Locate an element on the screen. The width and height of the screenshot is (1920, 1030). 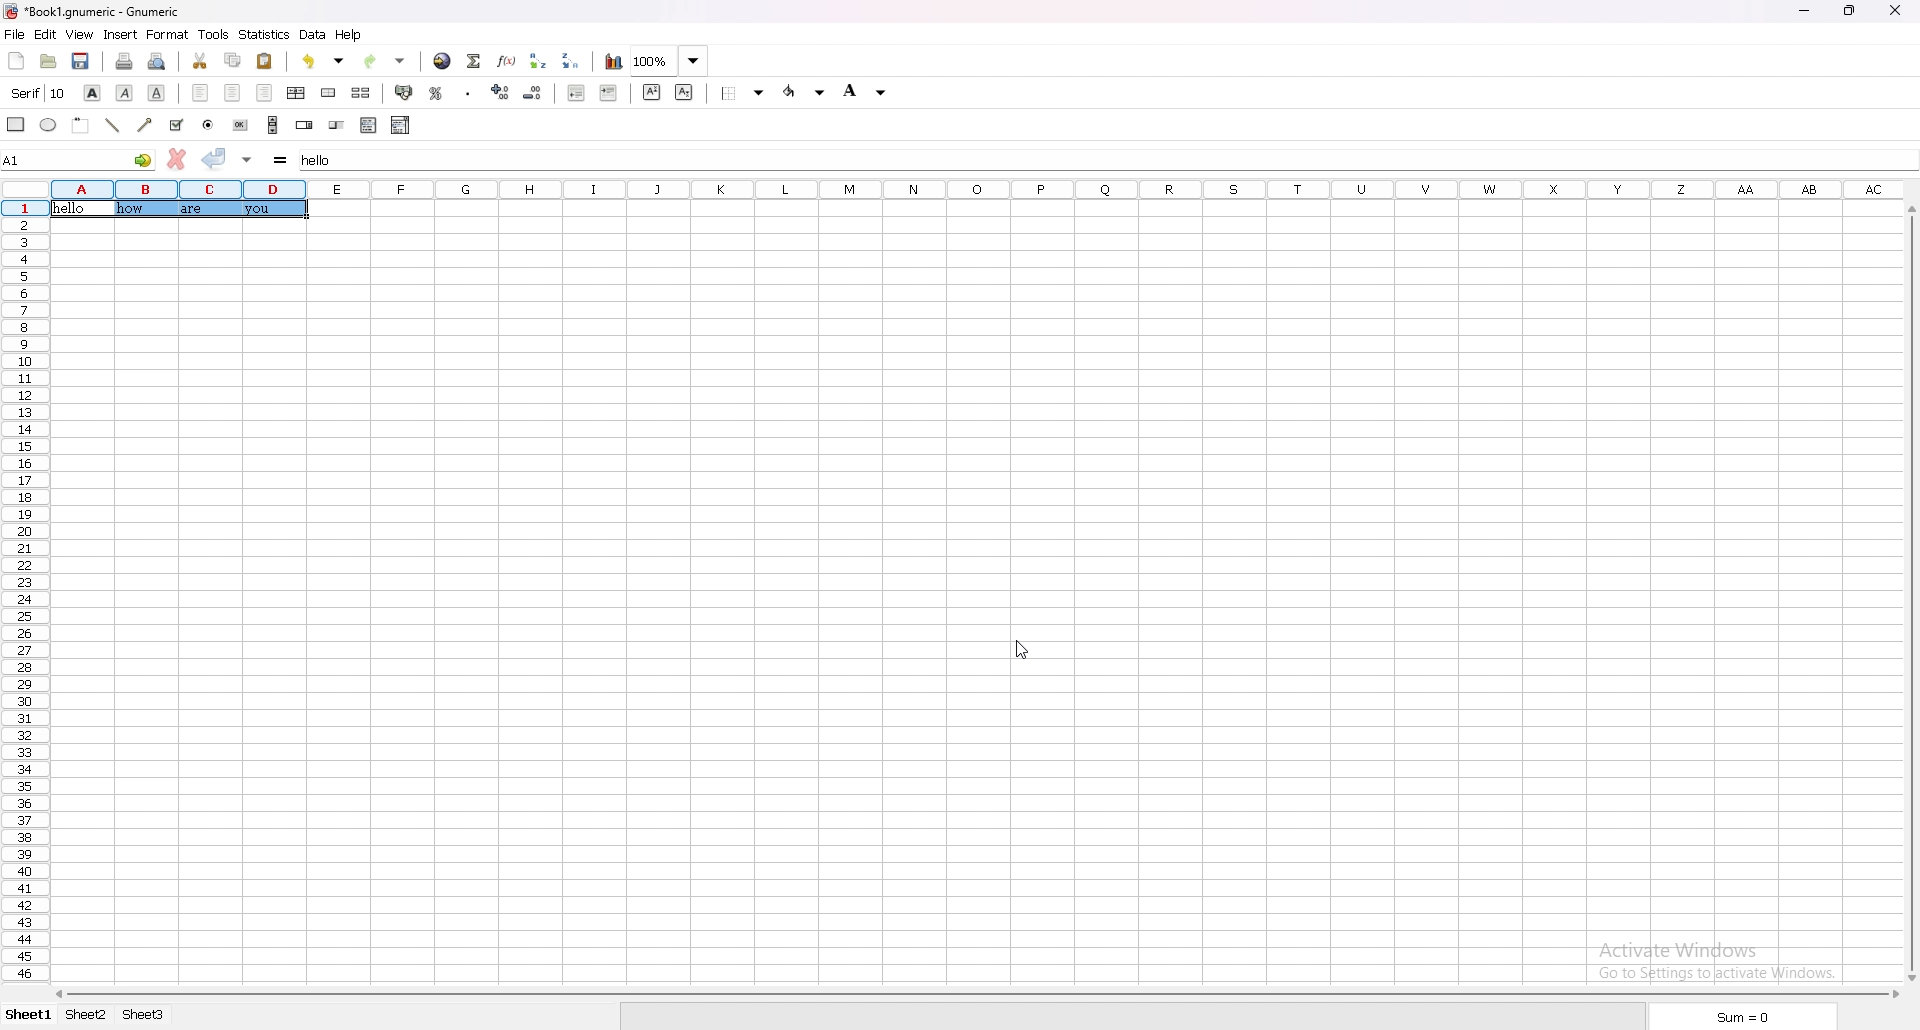
summation is located at coordinates (474, 59).